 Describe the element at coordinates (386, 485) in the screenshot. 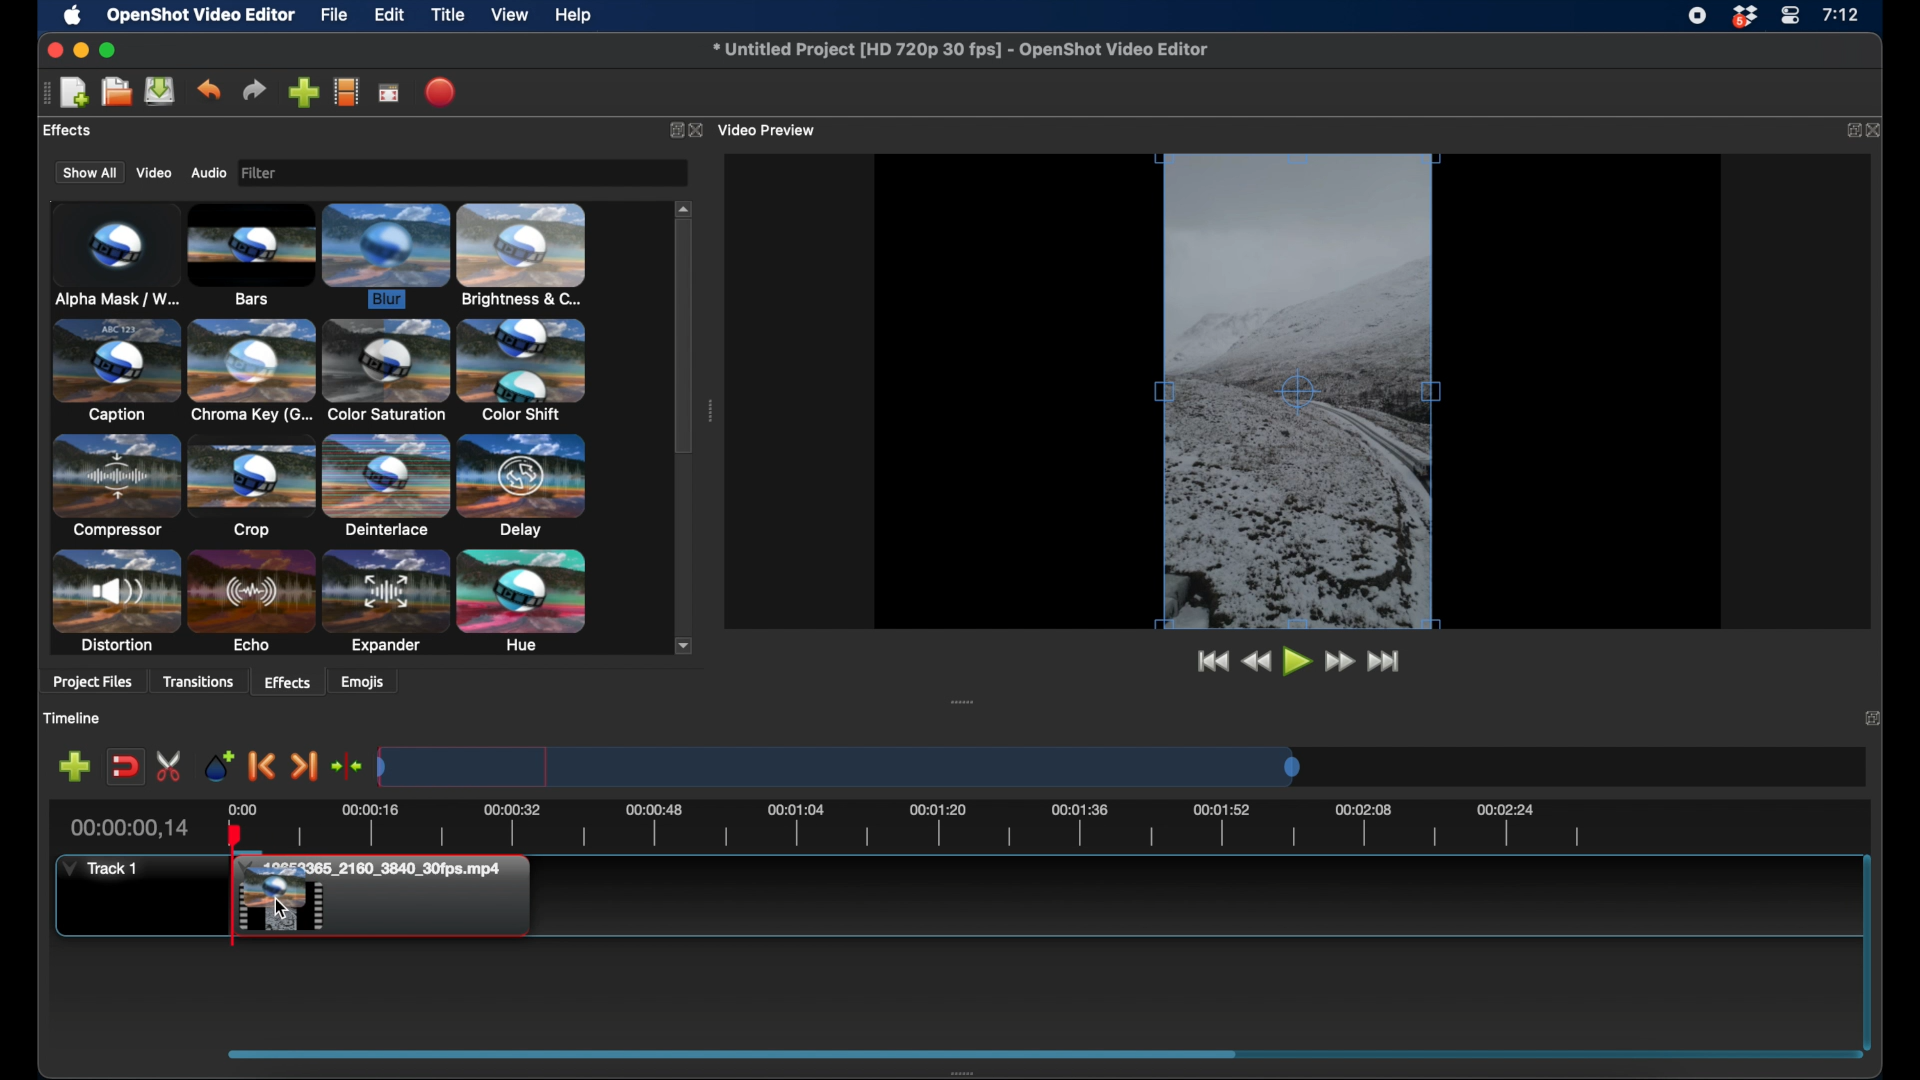

I see `deinterlace` at that location.